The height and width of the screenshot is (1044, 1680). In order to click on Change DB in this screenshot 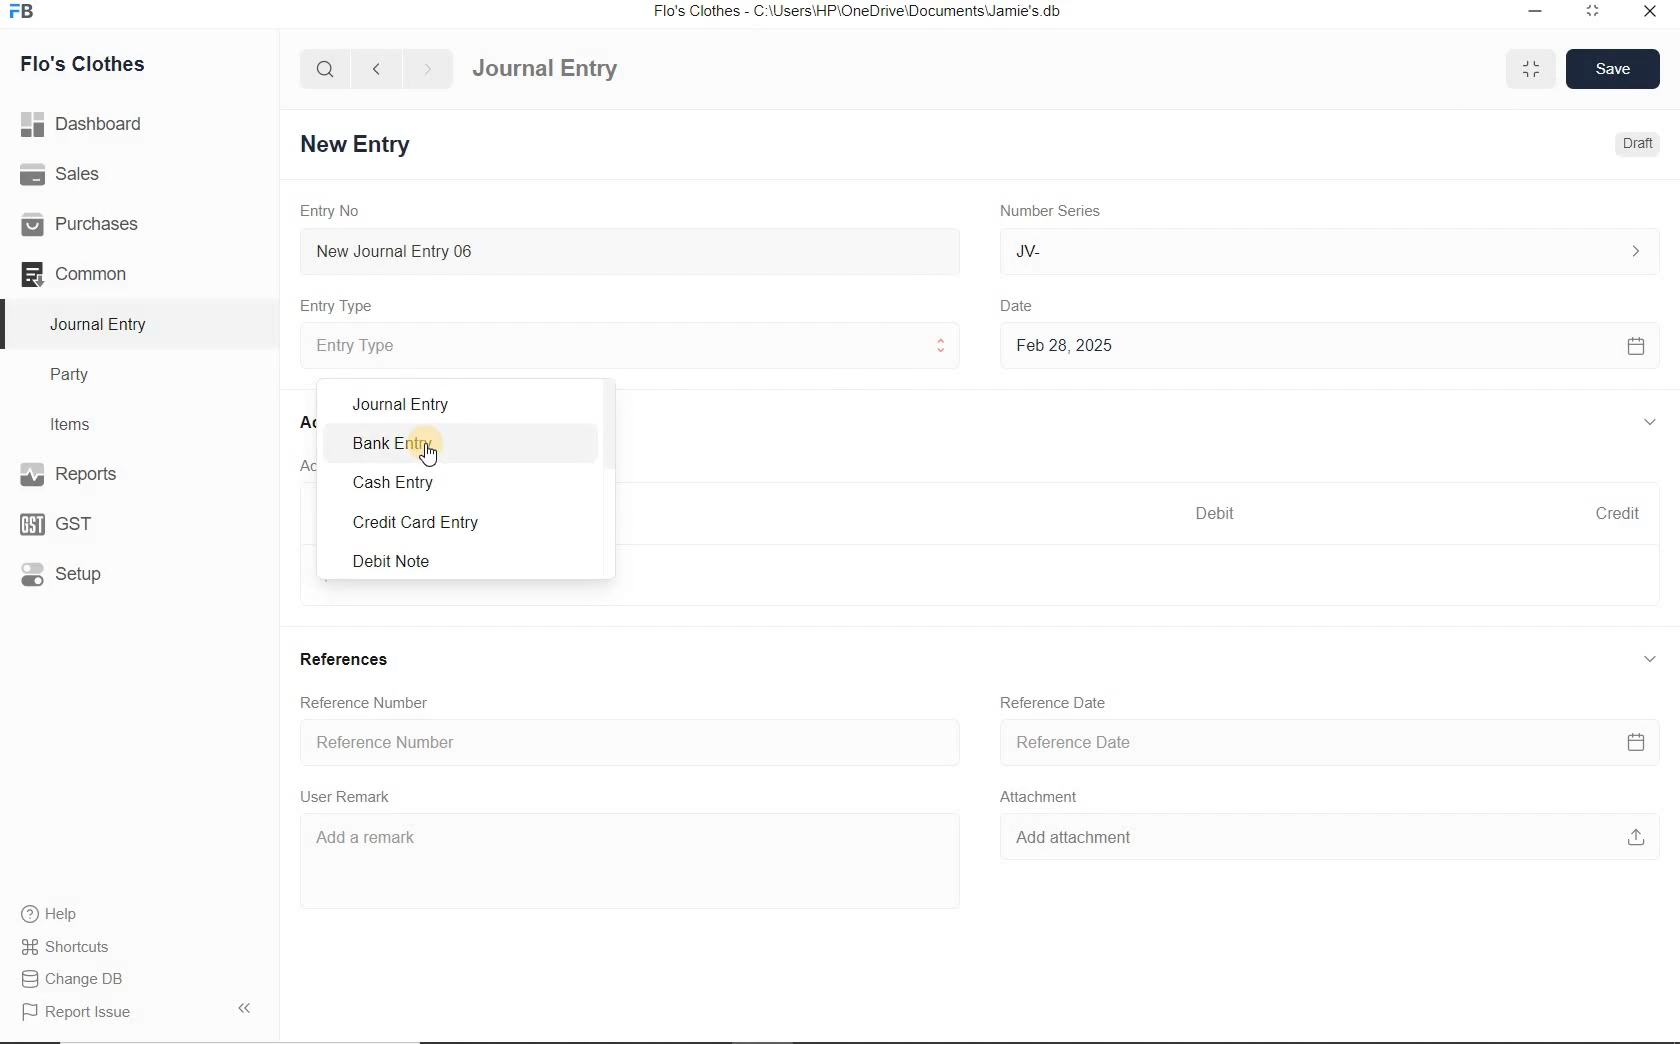, I will do `click(74, 977)`.